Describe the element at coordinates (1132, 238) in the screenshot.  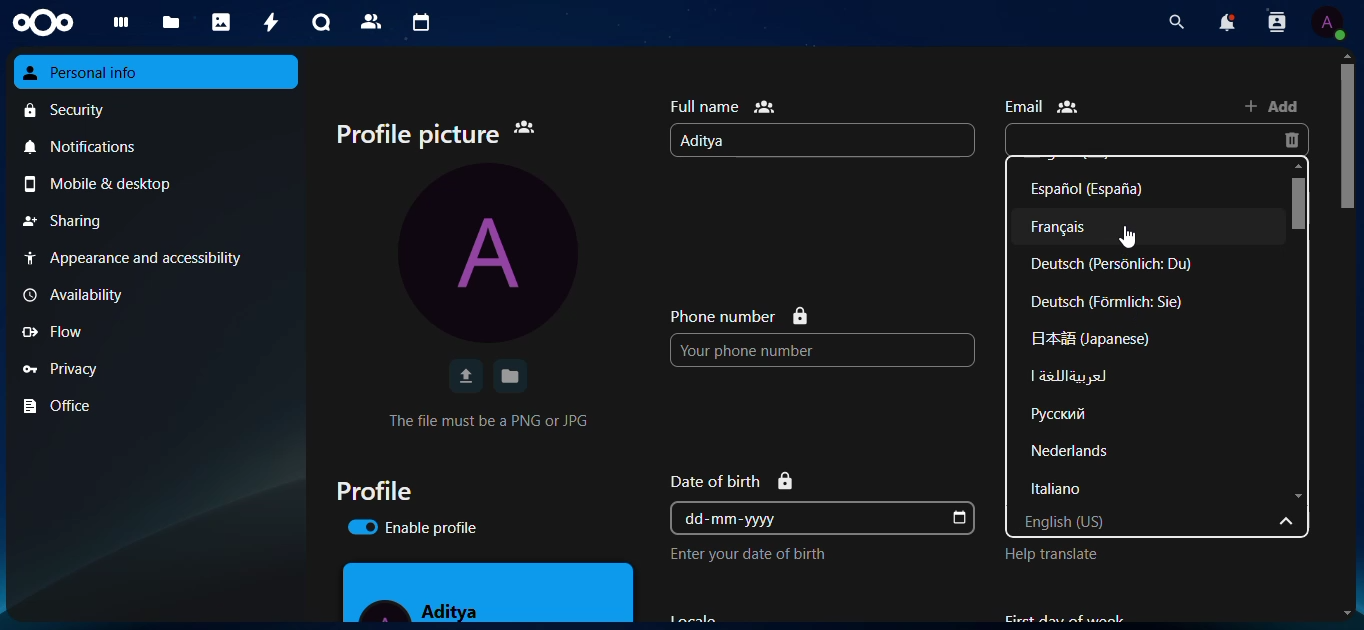
I see `cursor` at that location.